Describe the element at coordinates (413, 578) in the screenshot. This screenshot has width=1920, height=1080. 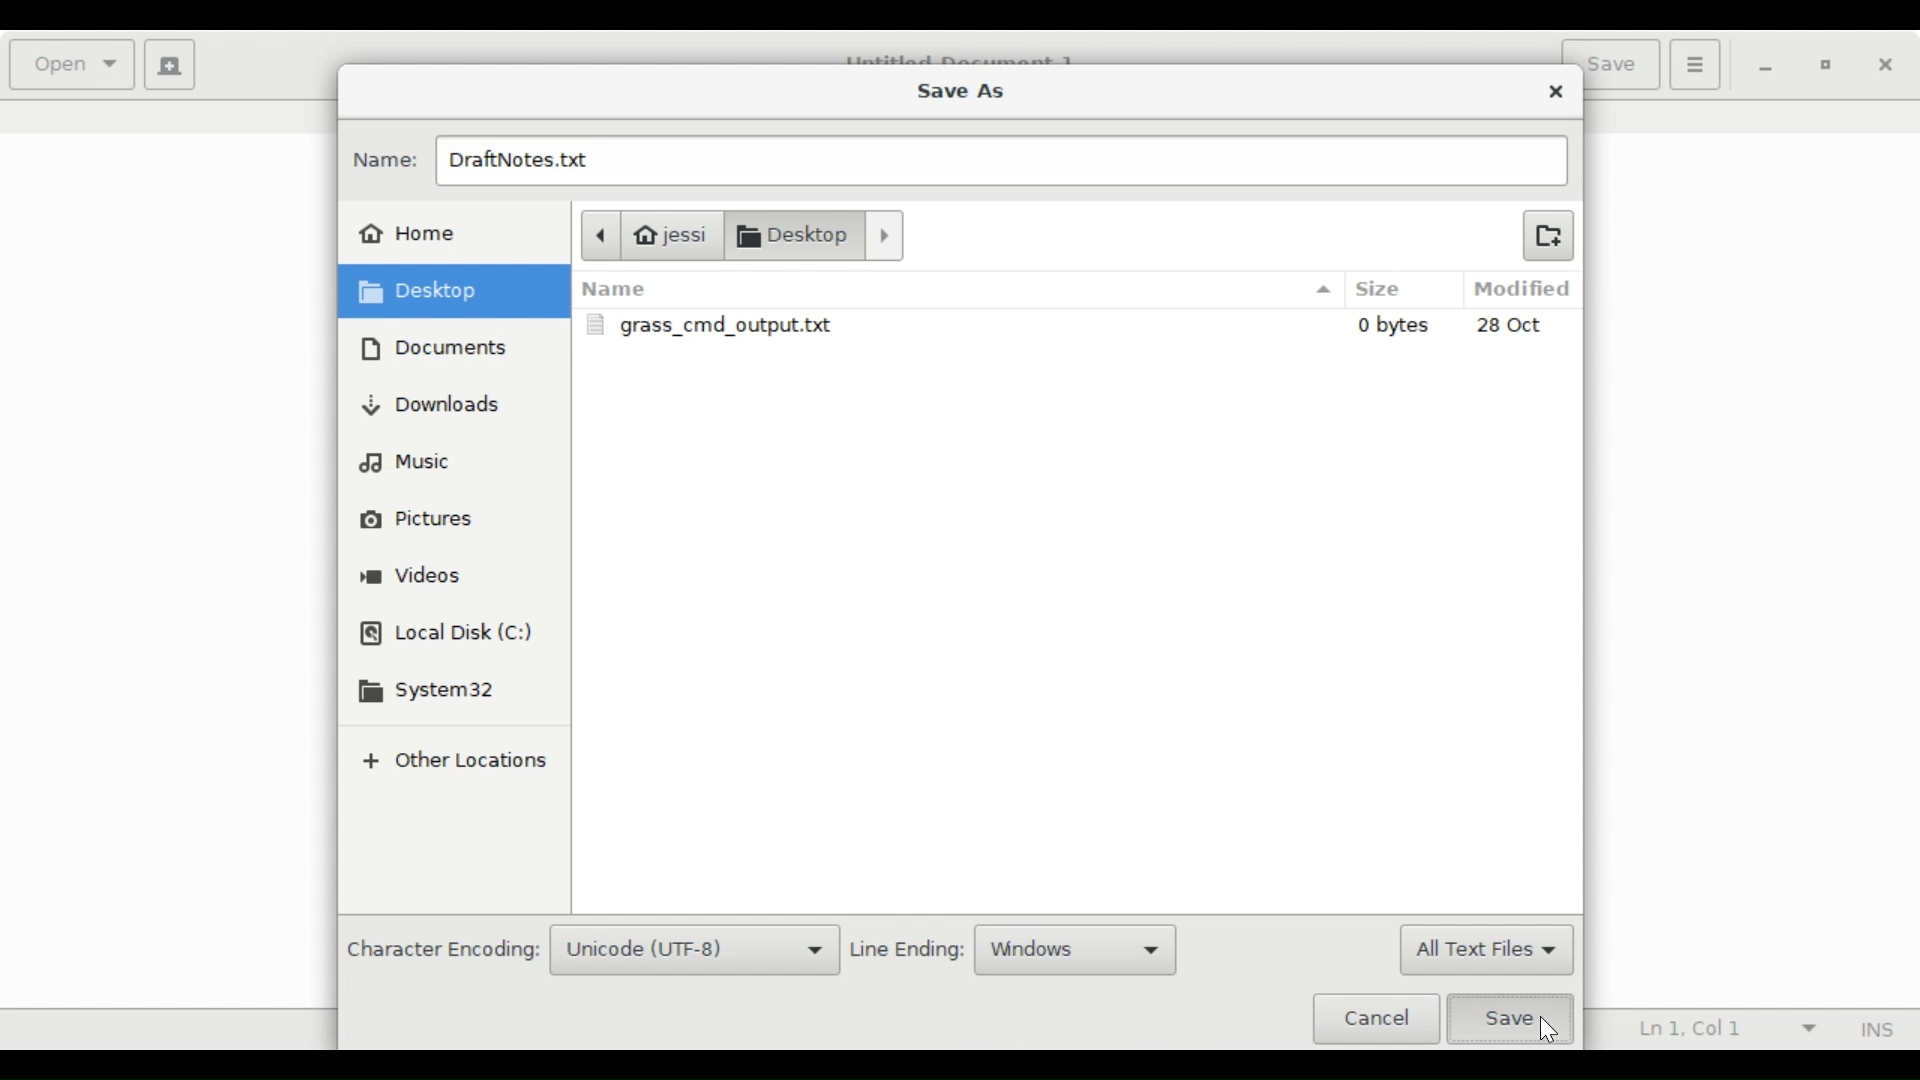
I see `Videos` at that location.